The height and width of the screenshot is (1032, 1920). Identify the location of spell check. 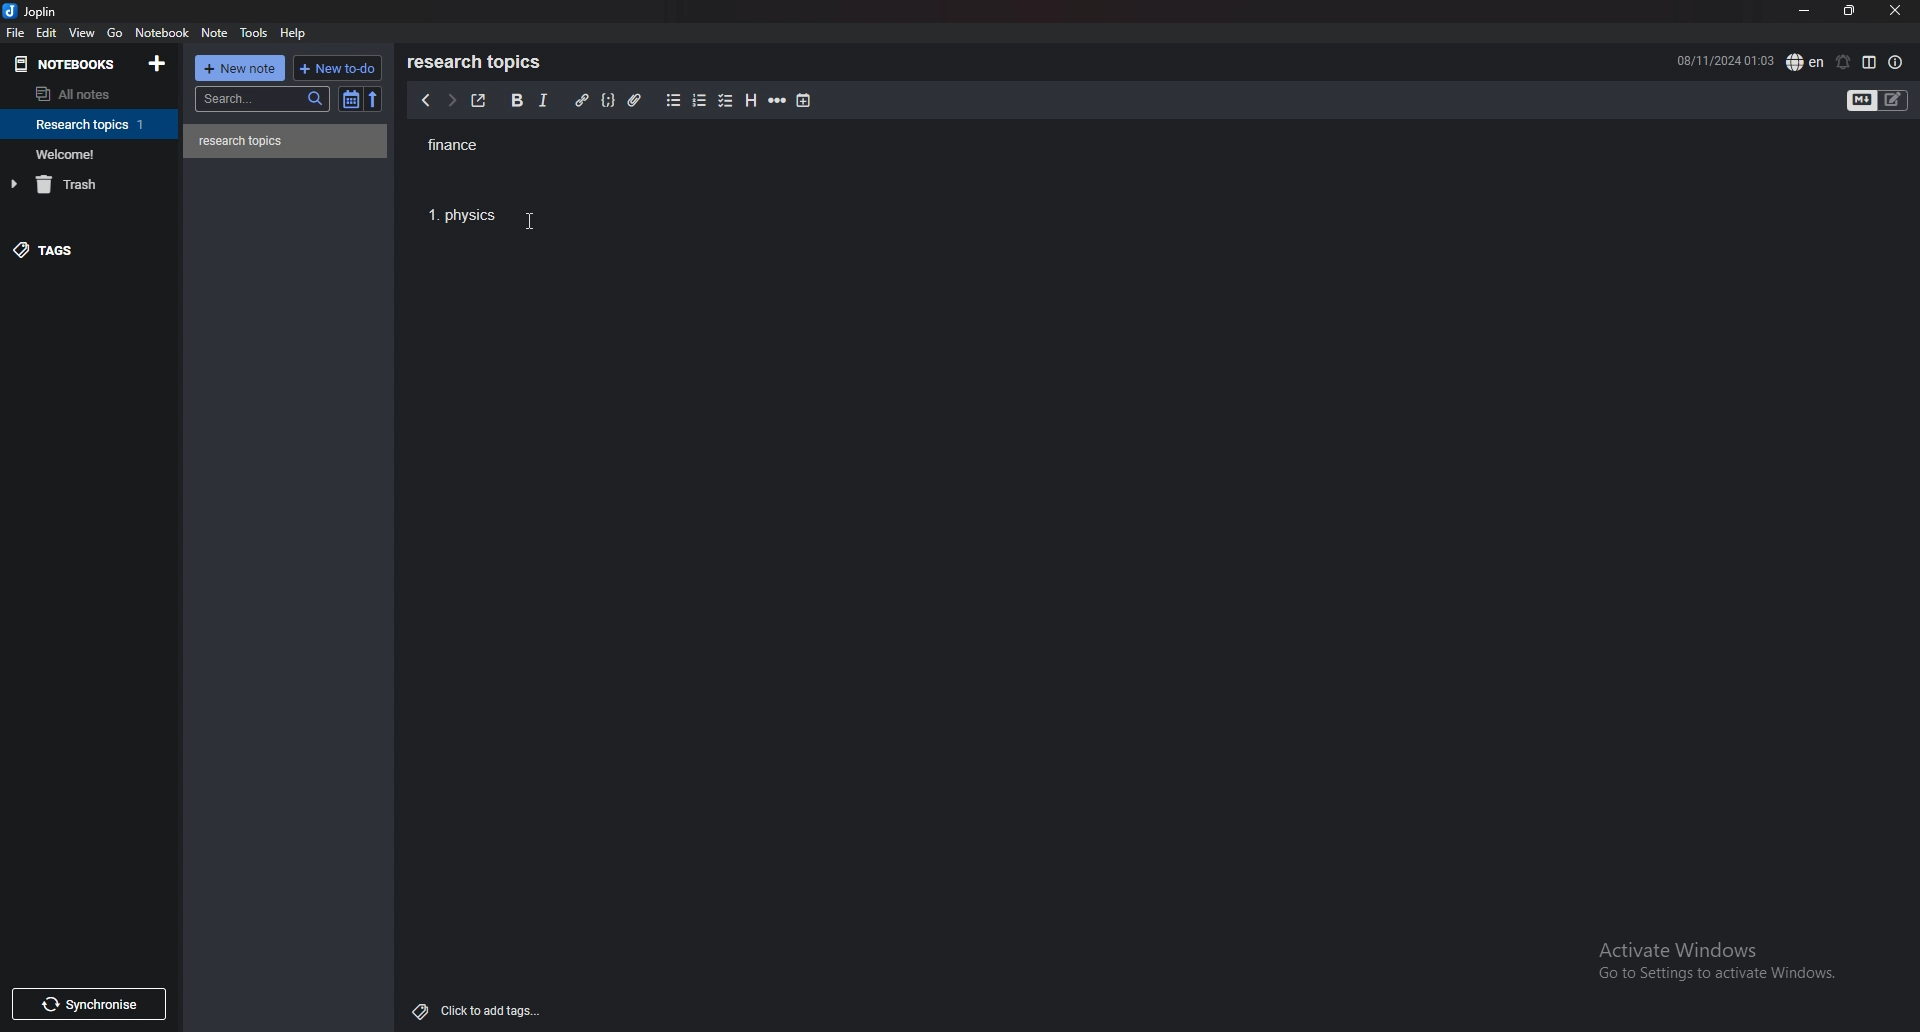
(1805, 61).